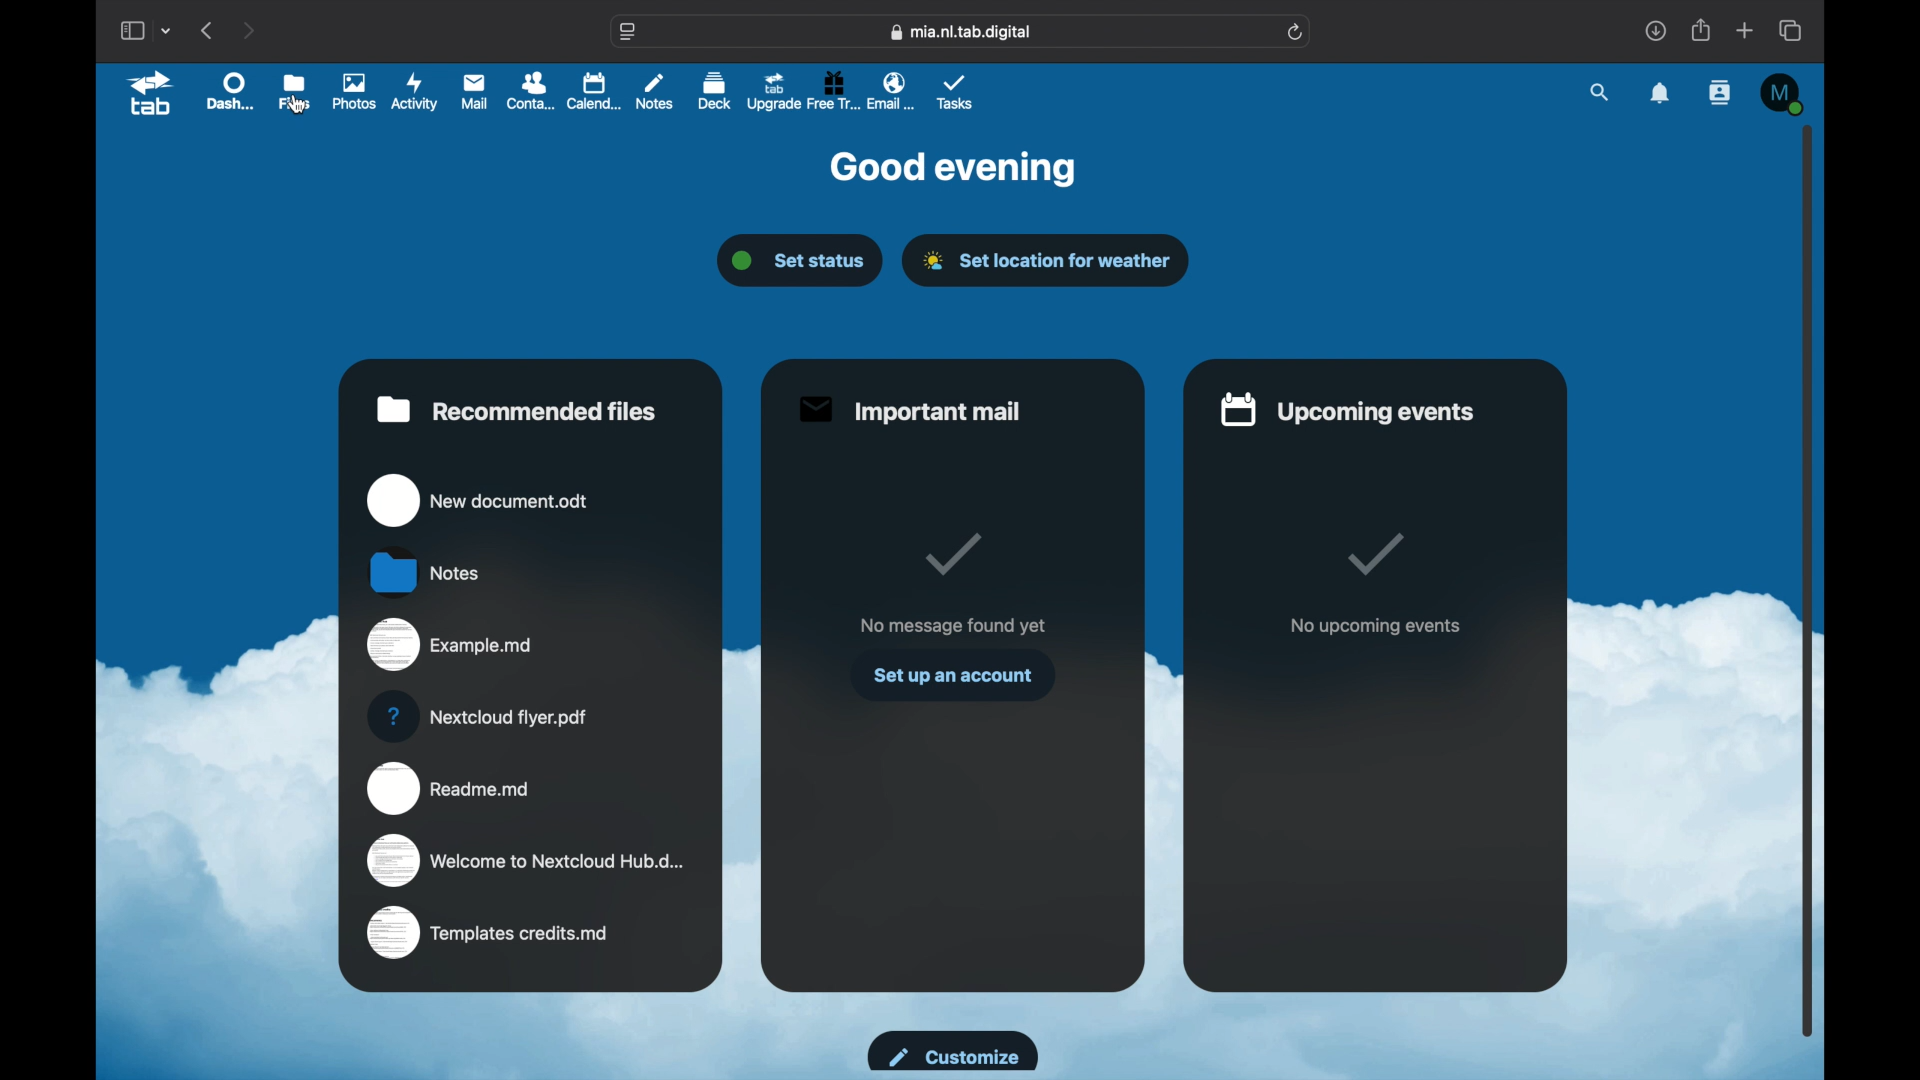 This screenshot has width=1920, height=1080. What do you see at coordinates (799, 261) in the screenshot?
I see `set status` at bounding box center [799, 261].